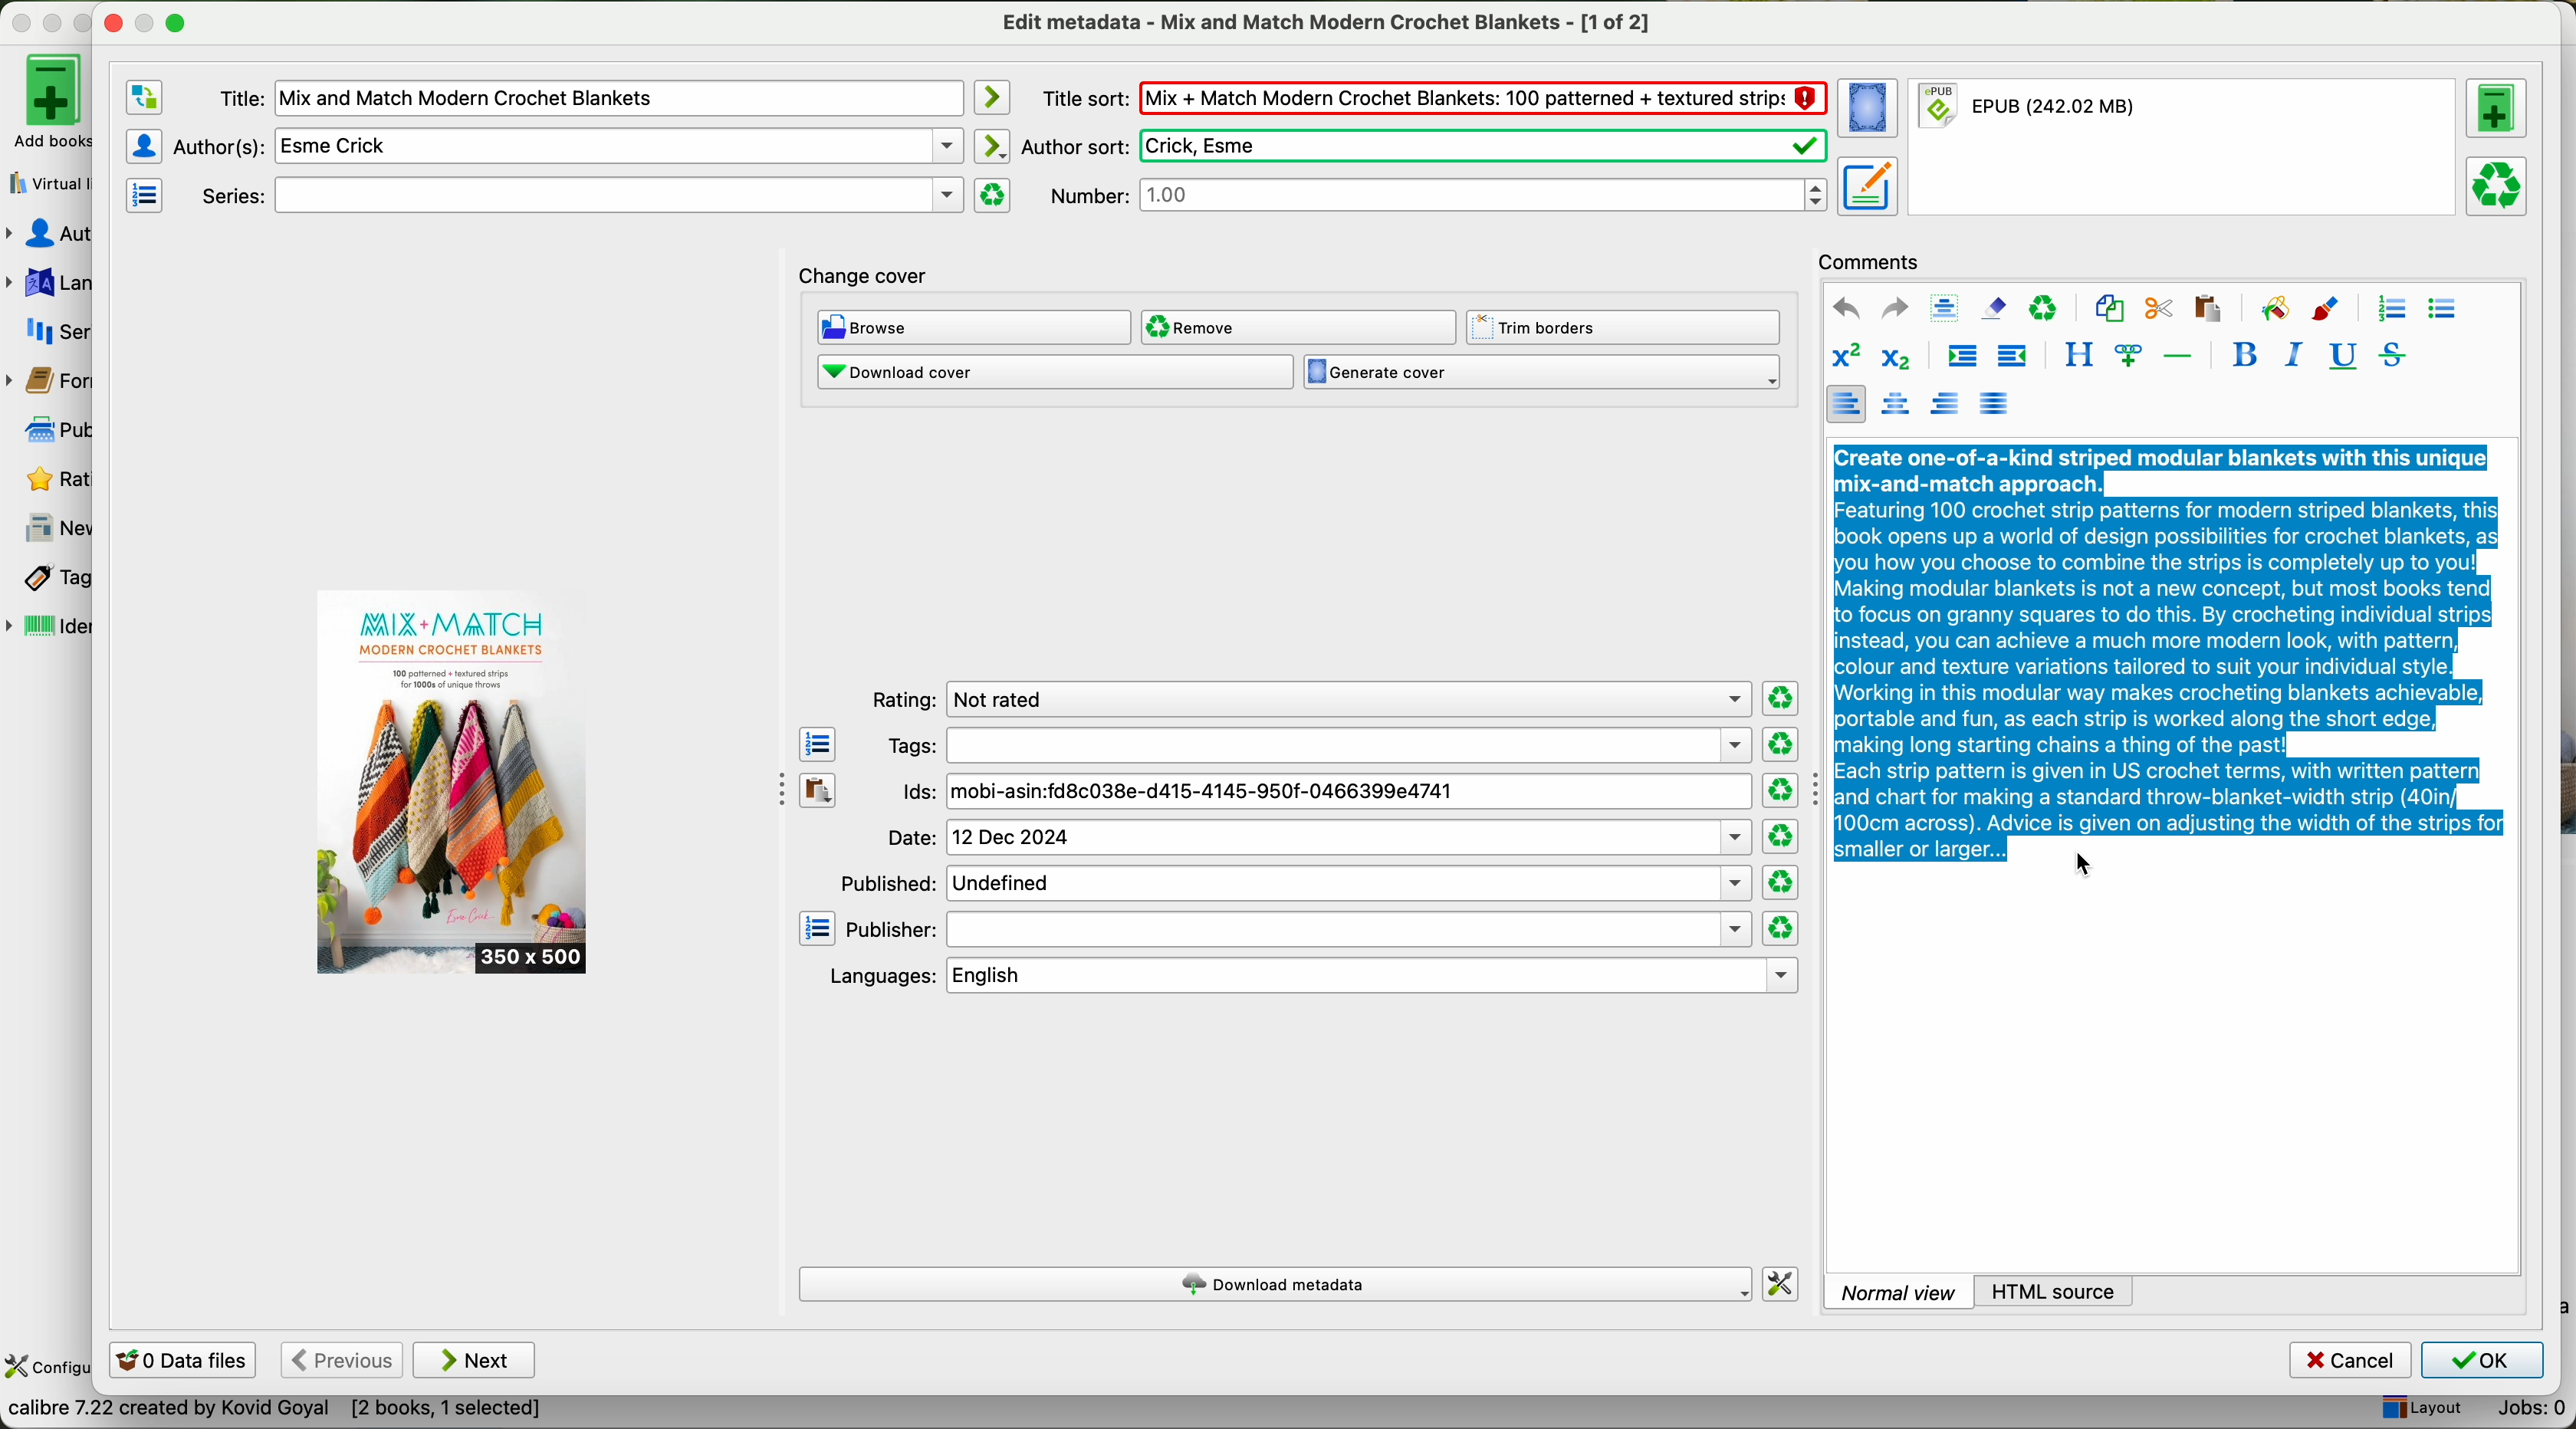  What do you see at coordinates (2289, 354) in the screenshot?
I see `italic` at bounding box center [2289, 354].